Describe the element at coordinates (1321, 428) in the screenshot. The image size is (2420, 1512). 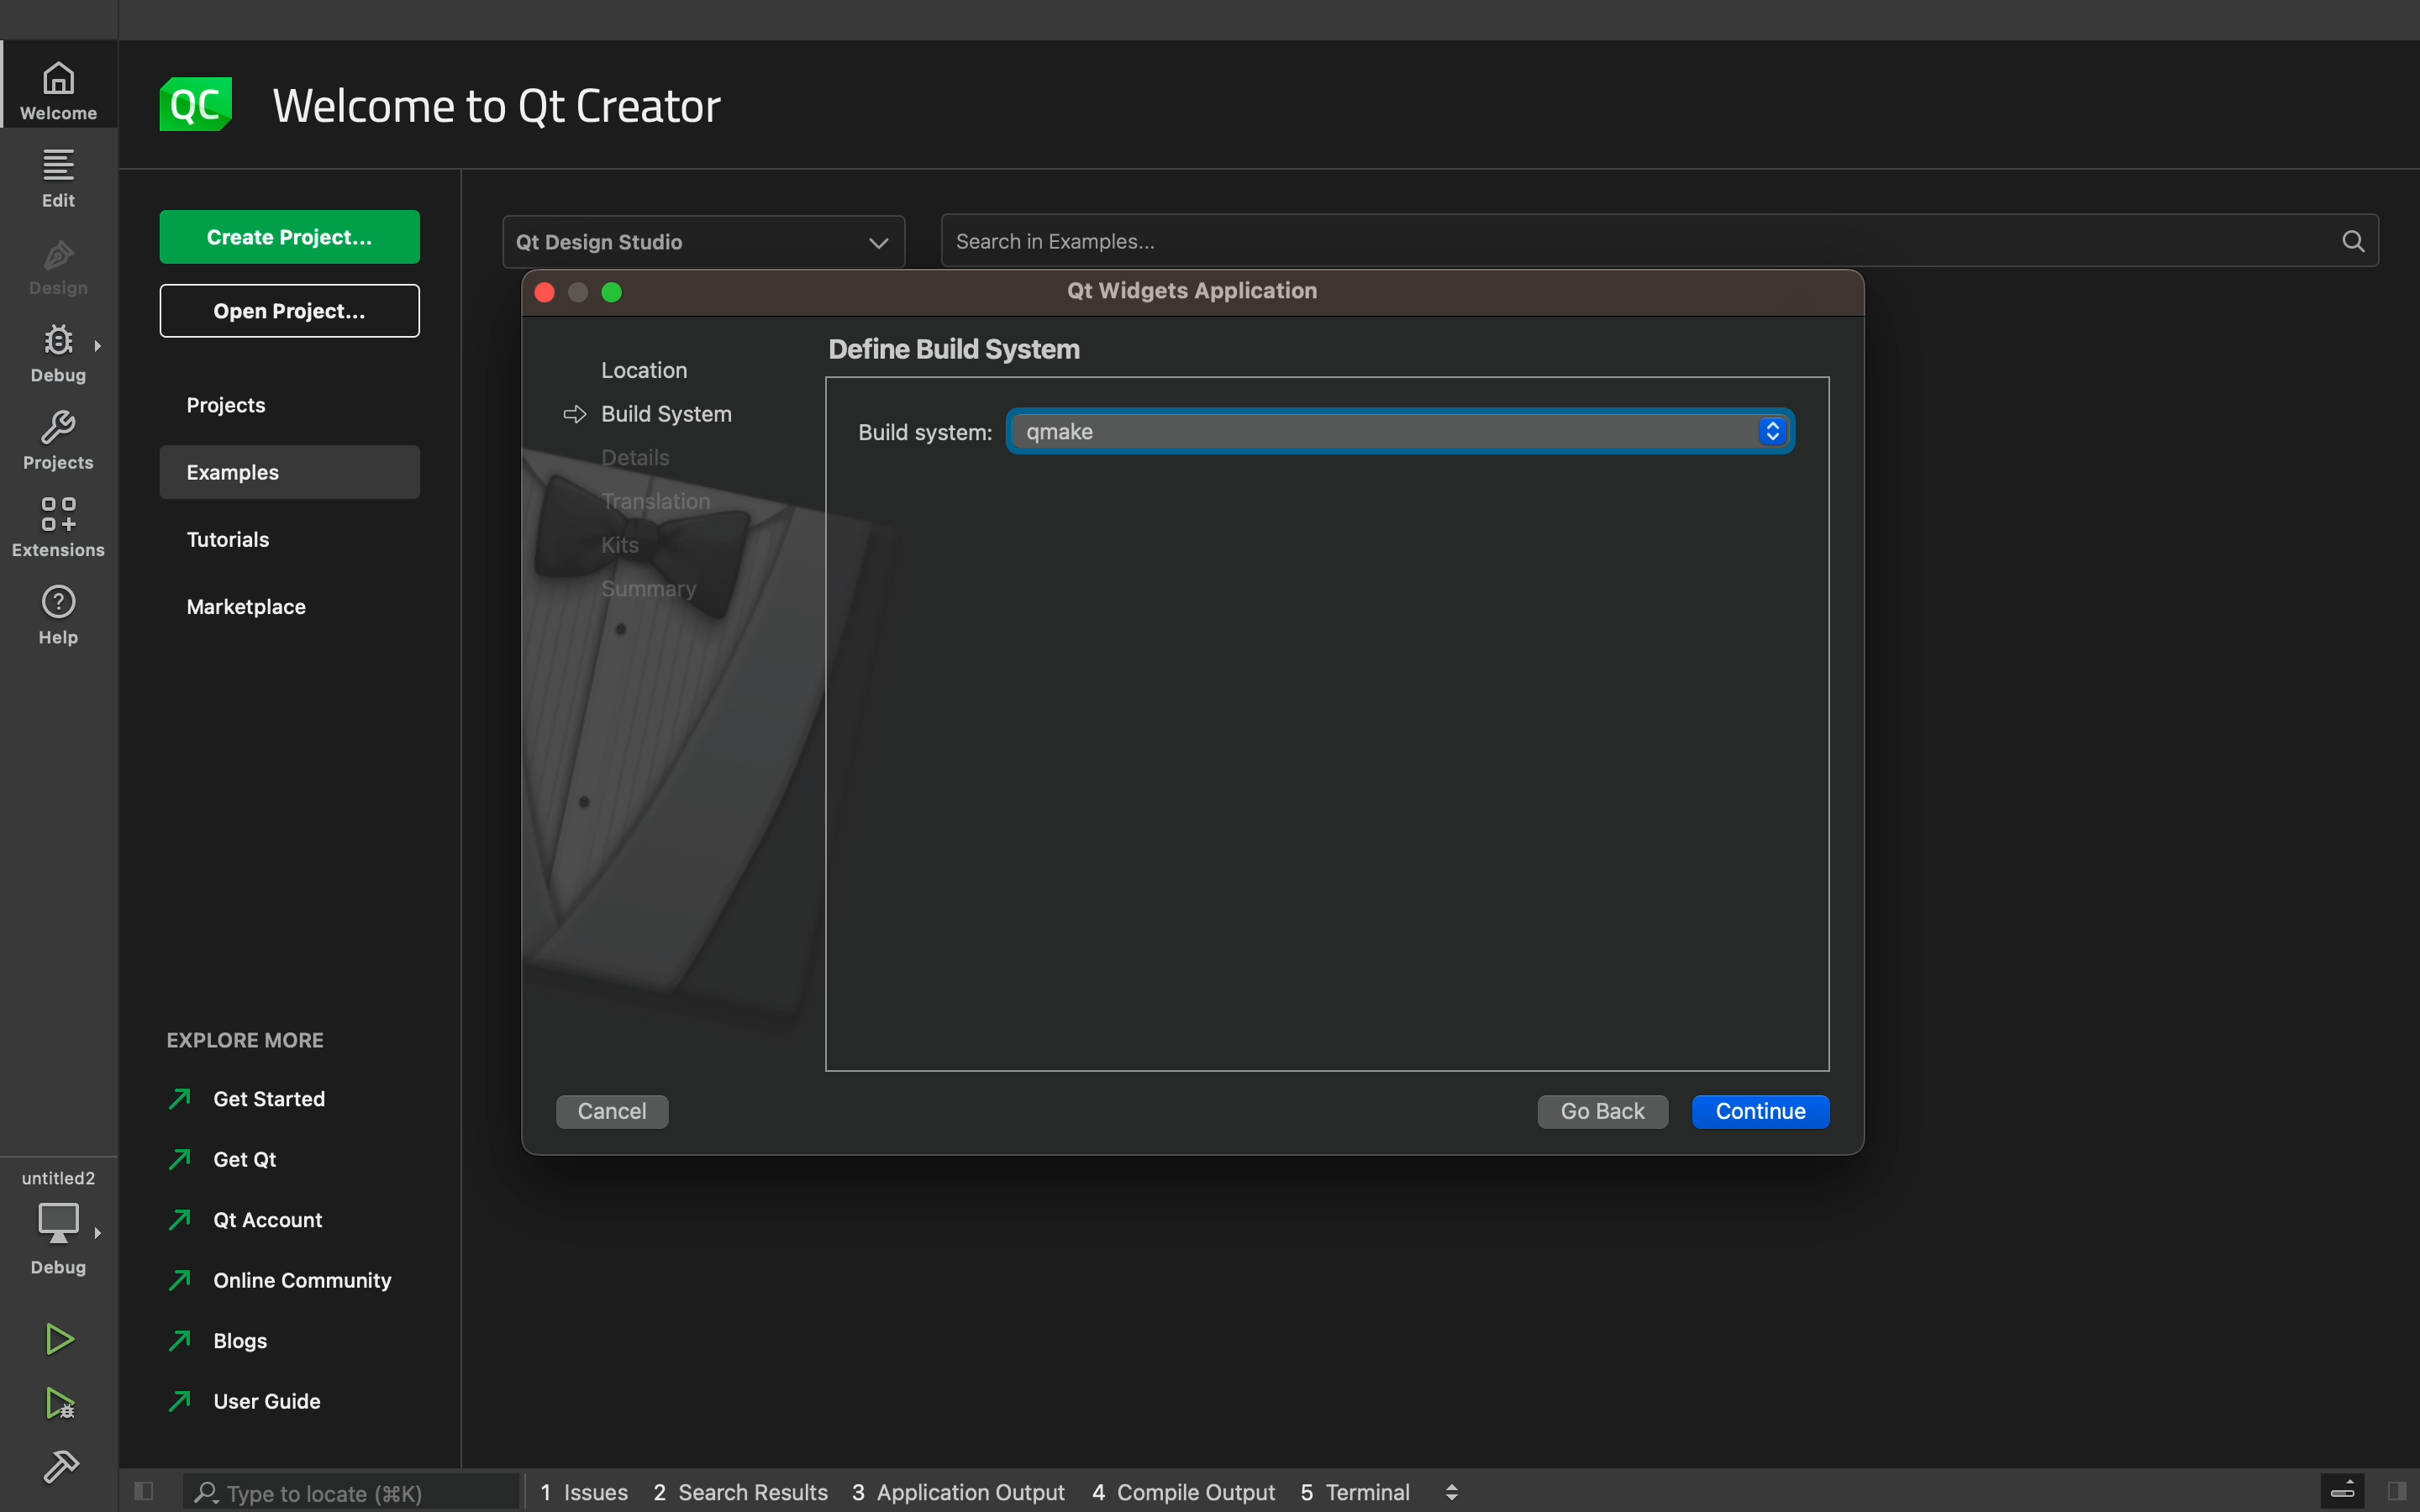
I see `build system: qmake` at that location.